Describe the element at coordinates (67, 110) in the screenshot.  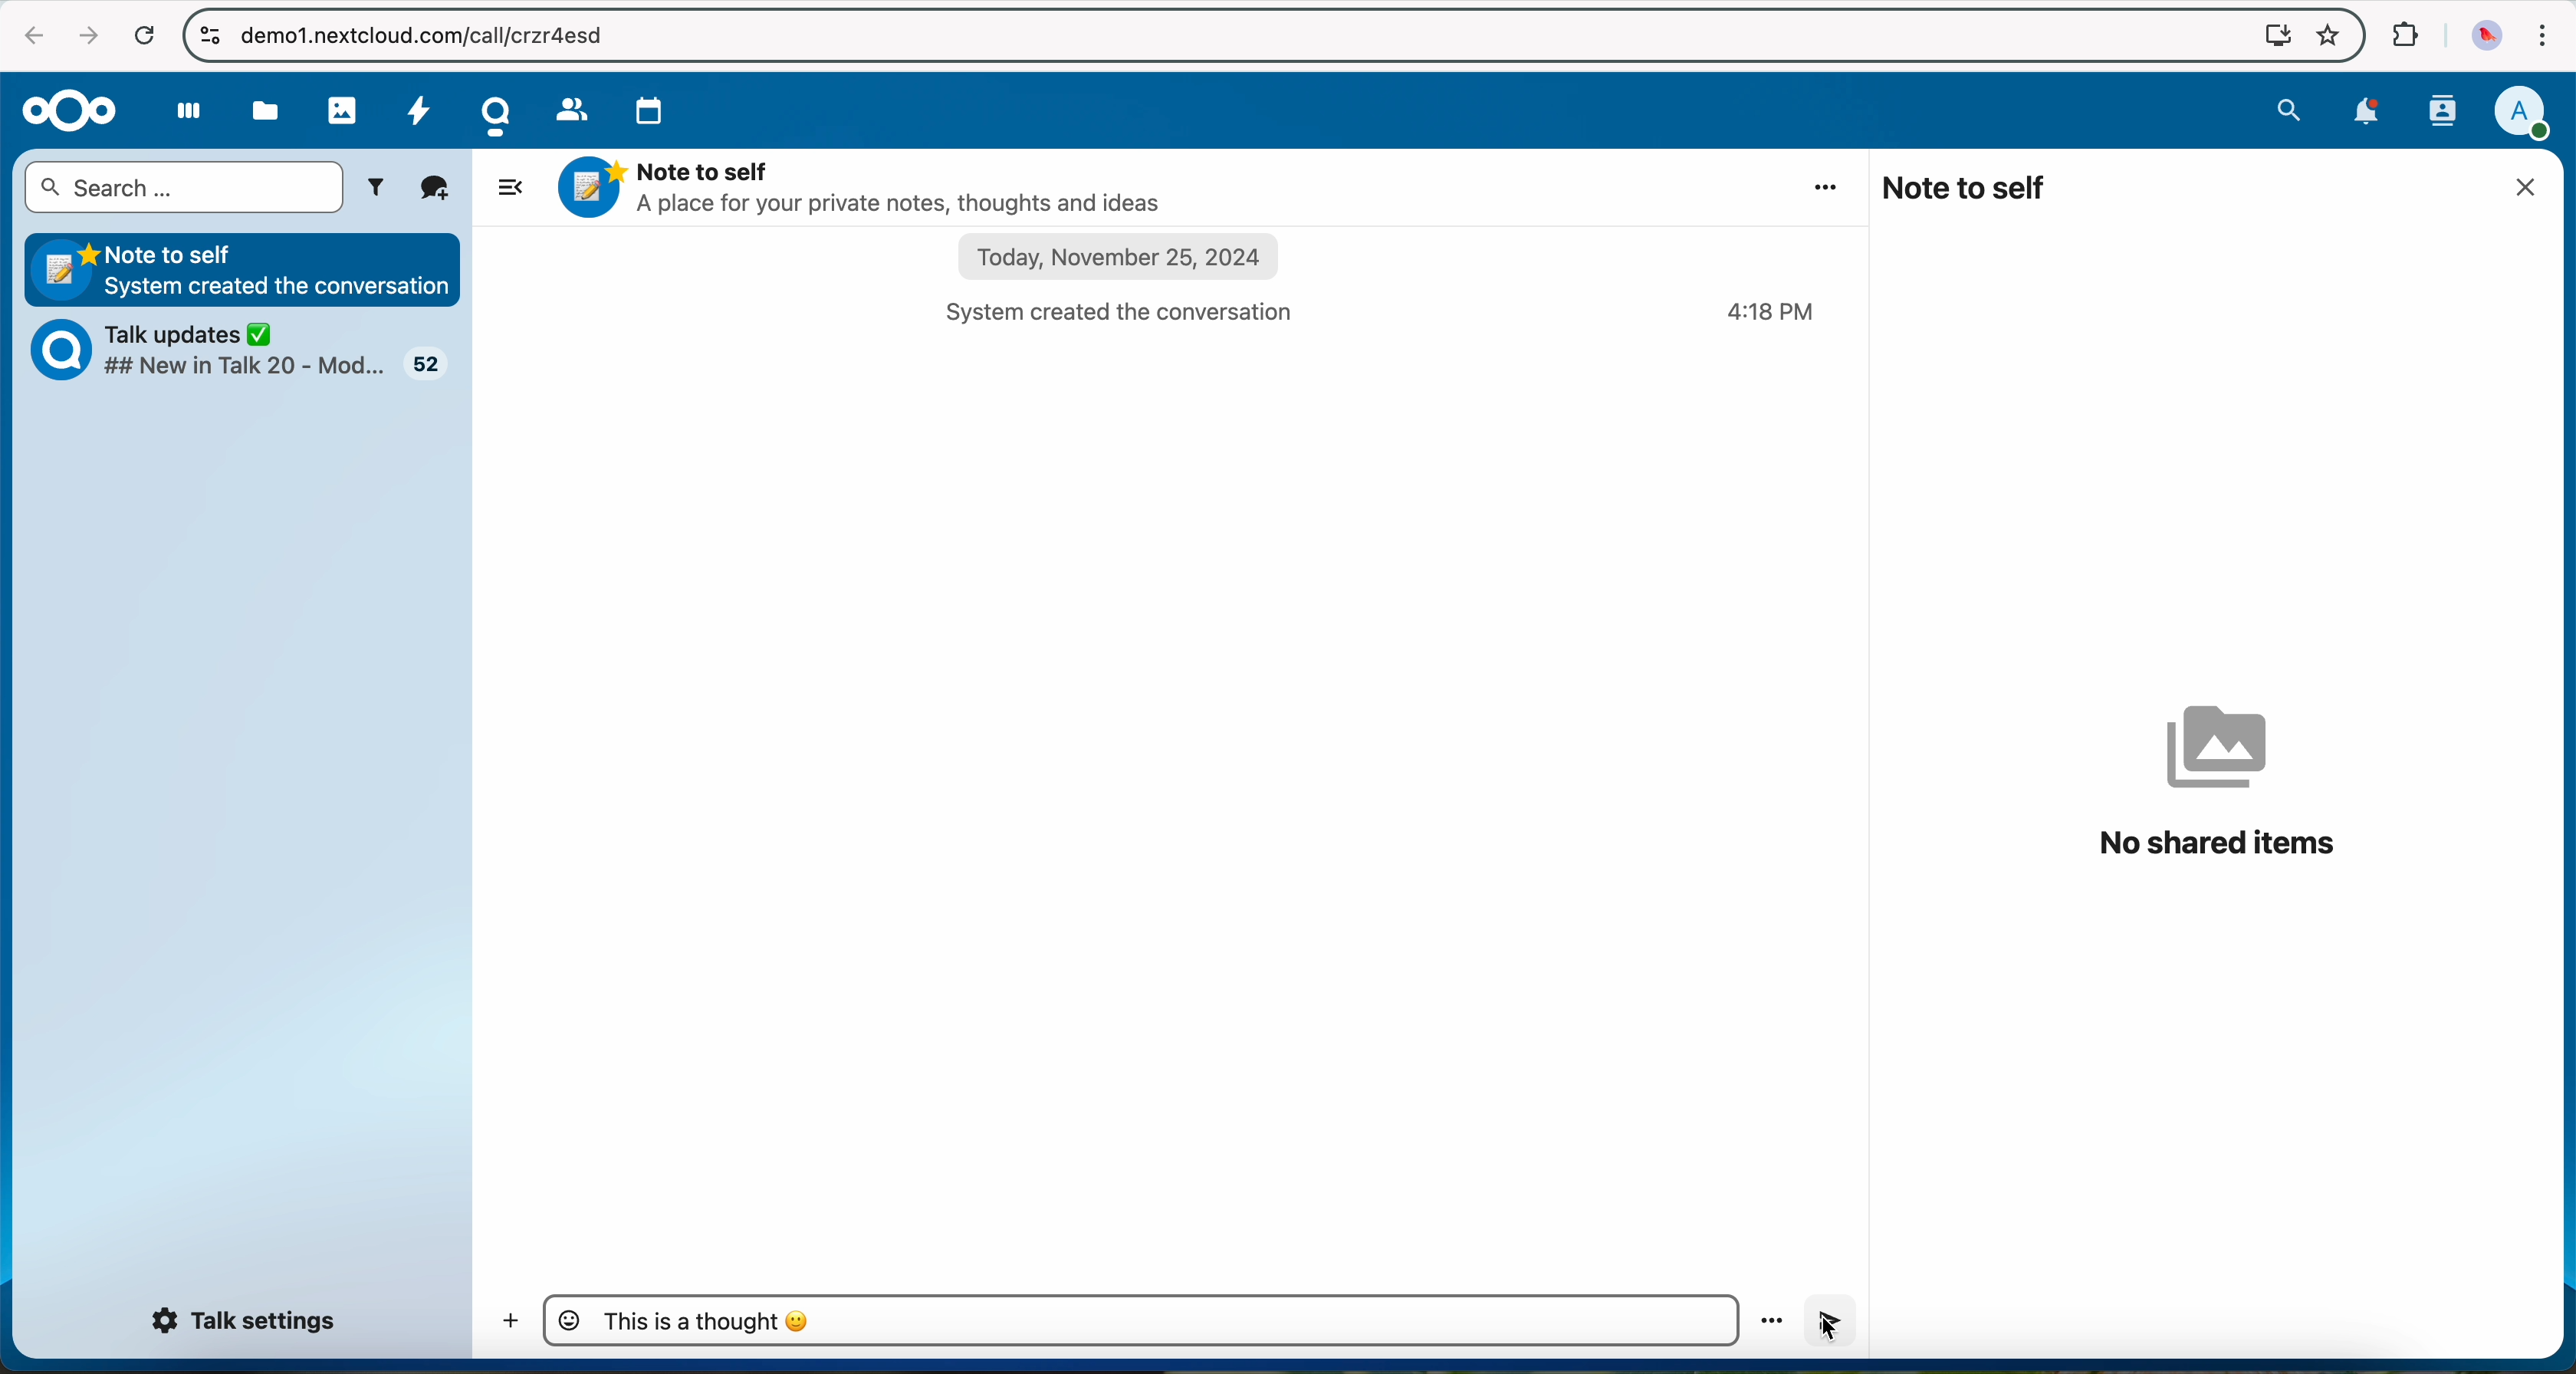
I see `Nextcloud logo` at that location.